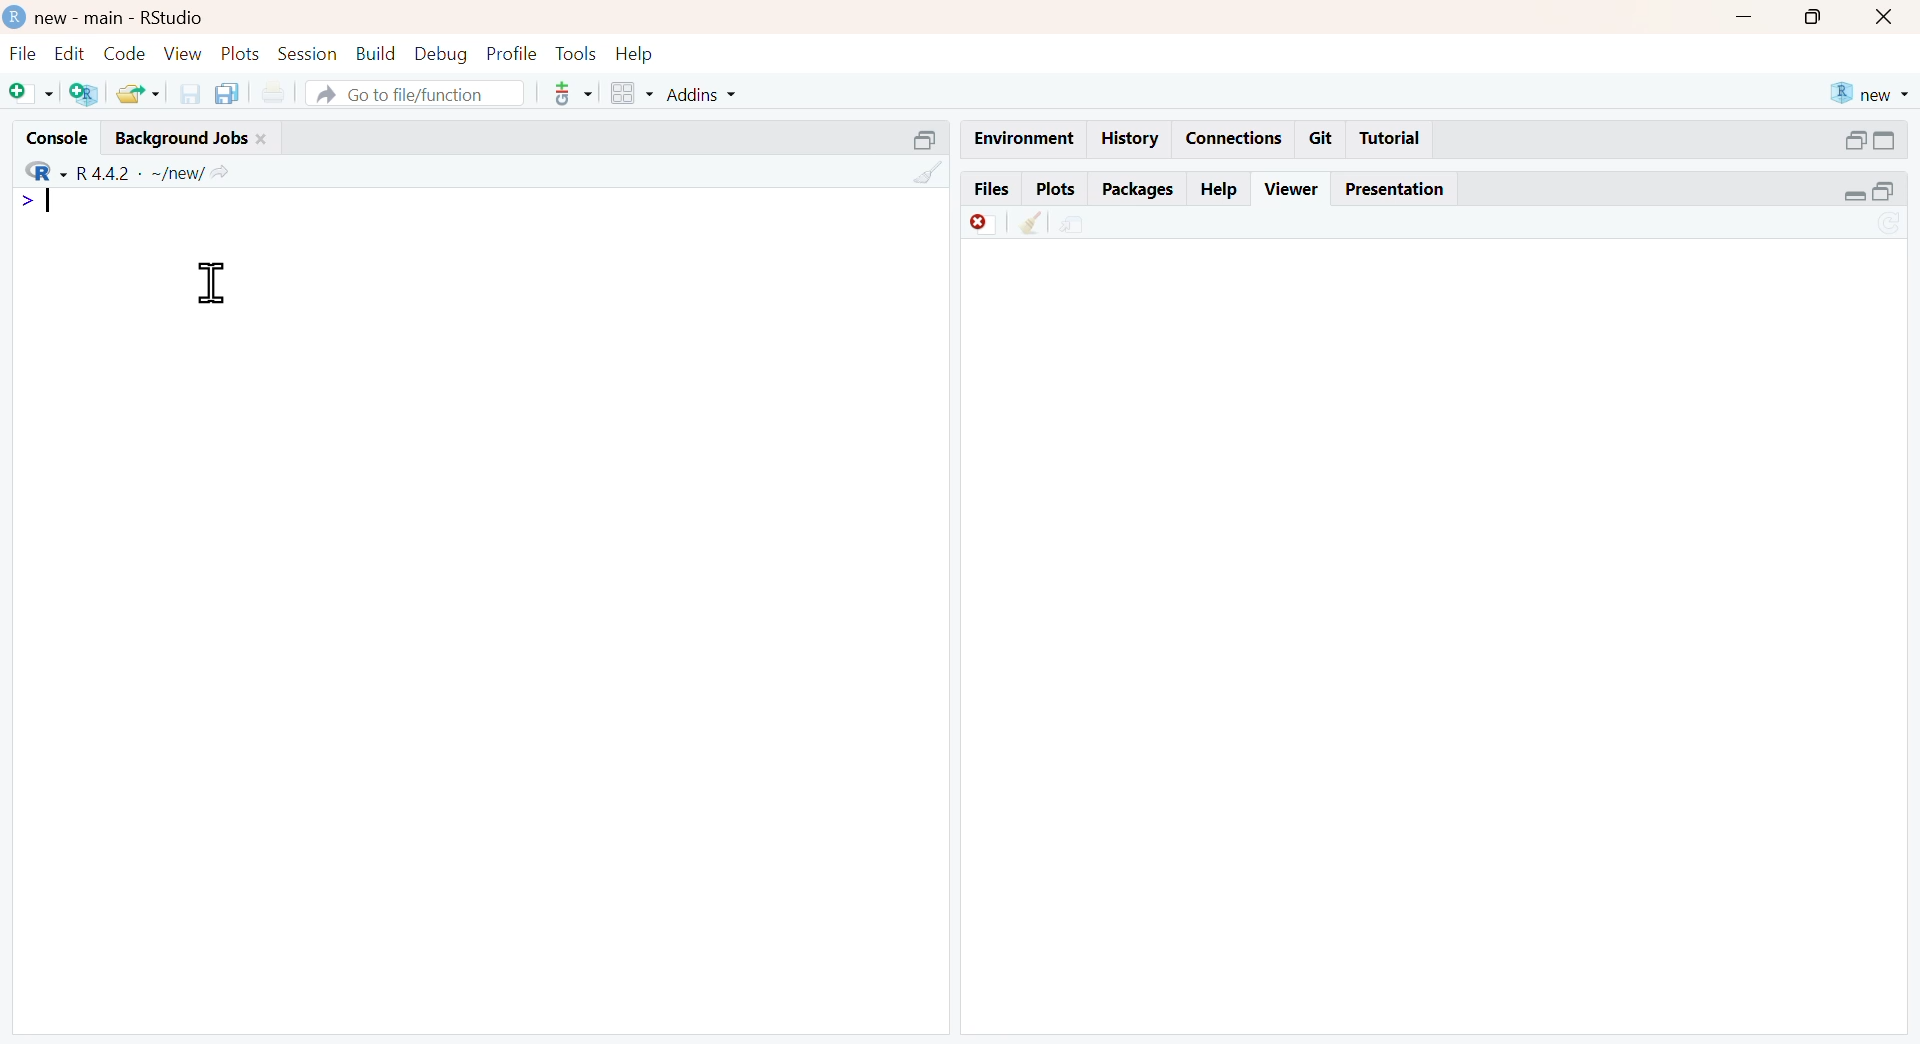 This screenshot has width=1920, height=1044. What do you see at coordinates (119, 17) in the screenshot?
I see `D new - main - RStudio` at bounding box center [119, 17].